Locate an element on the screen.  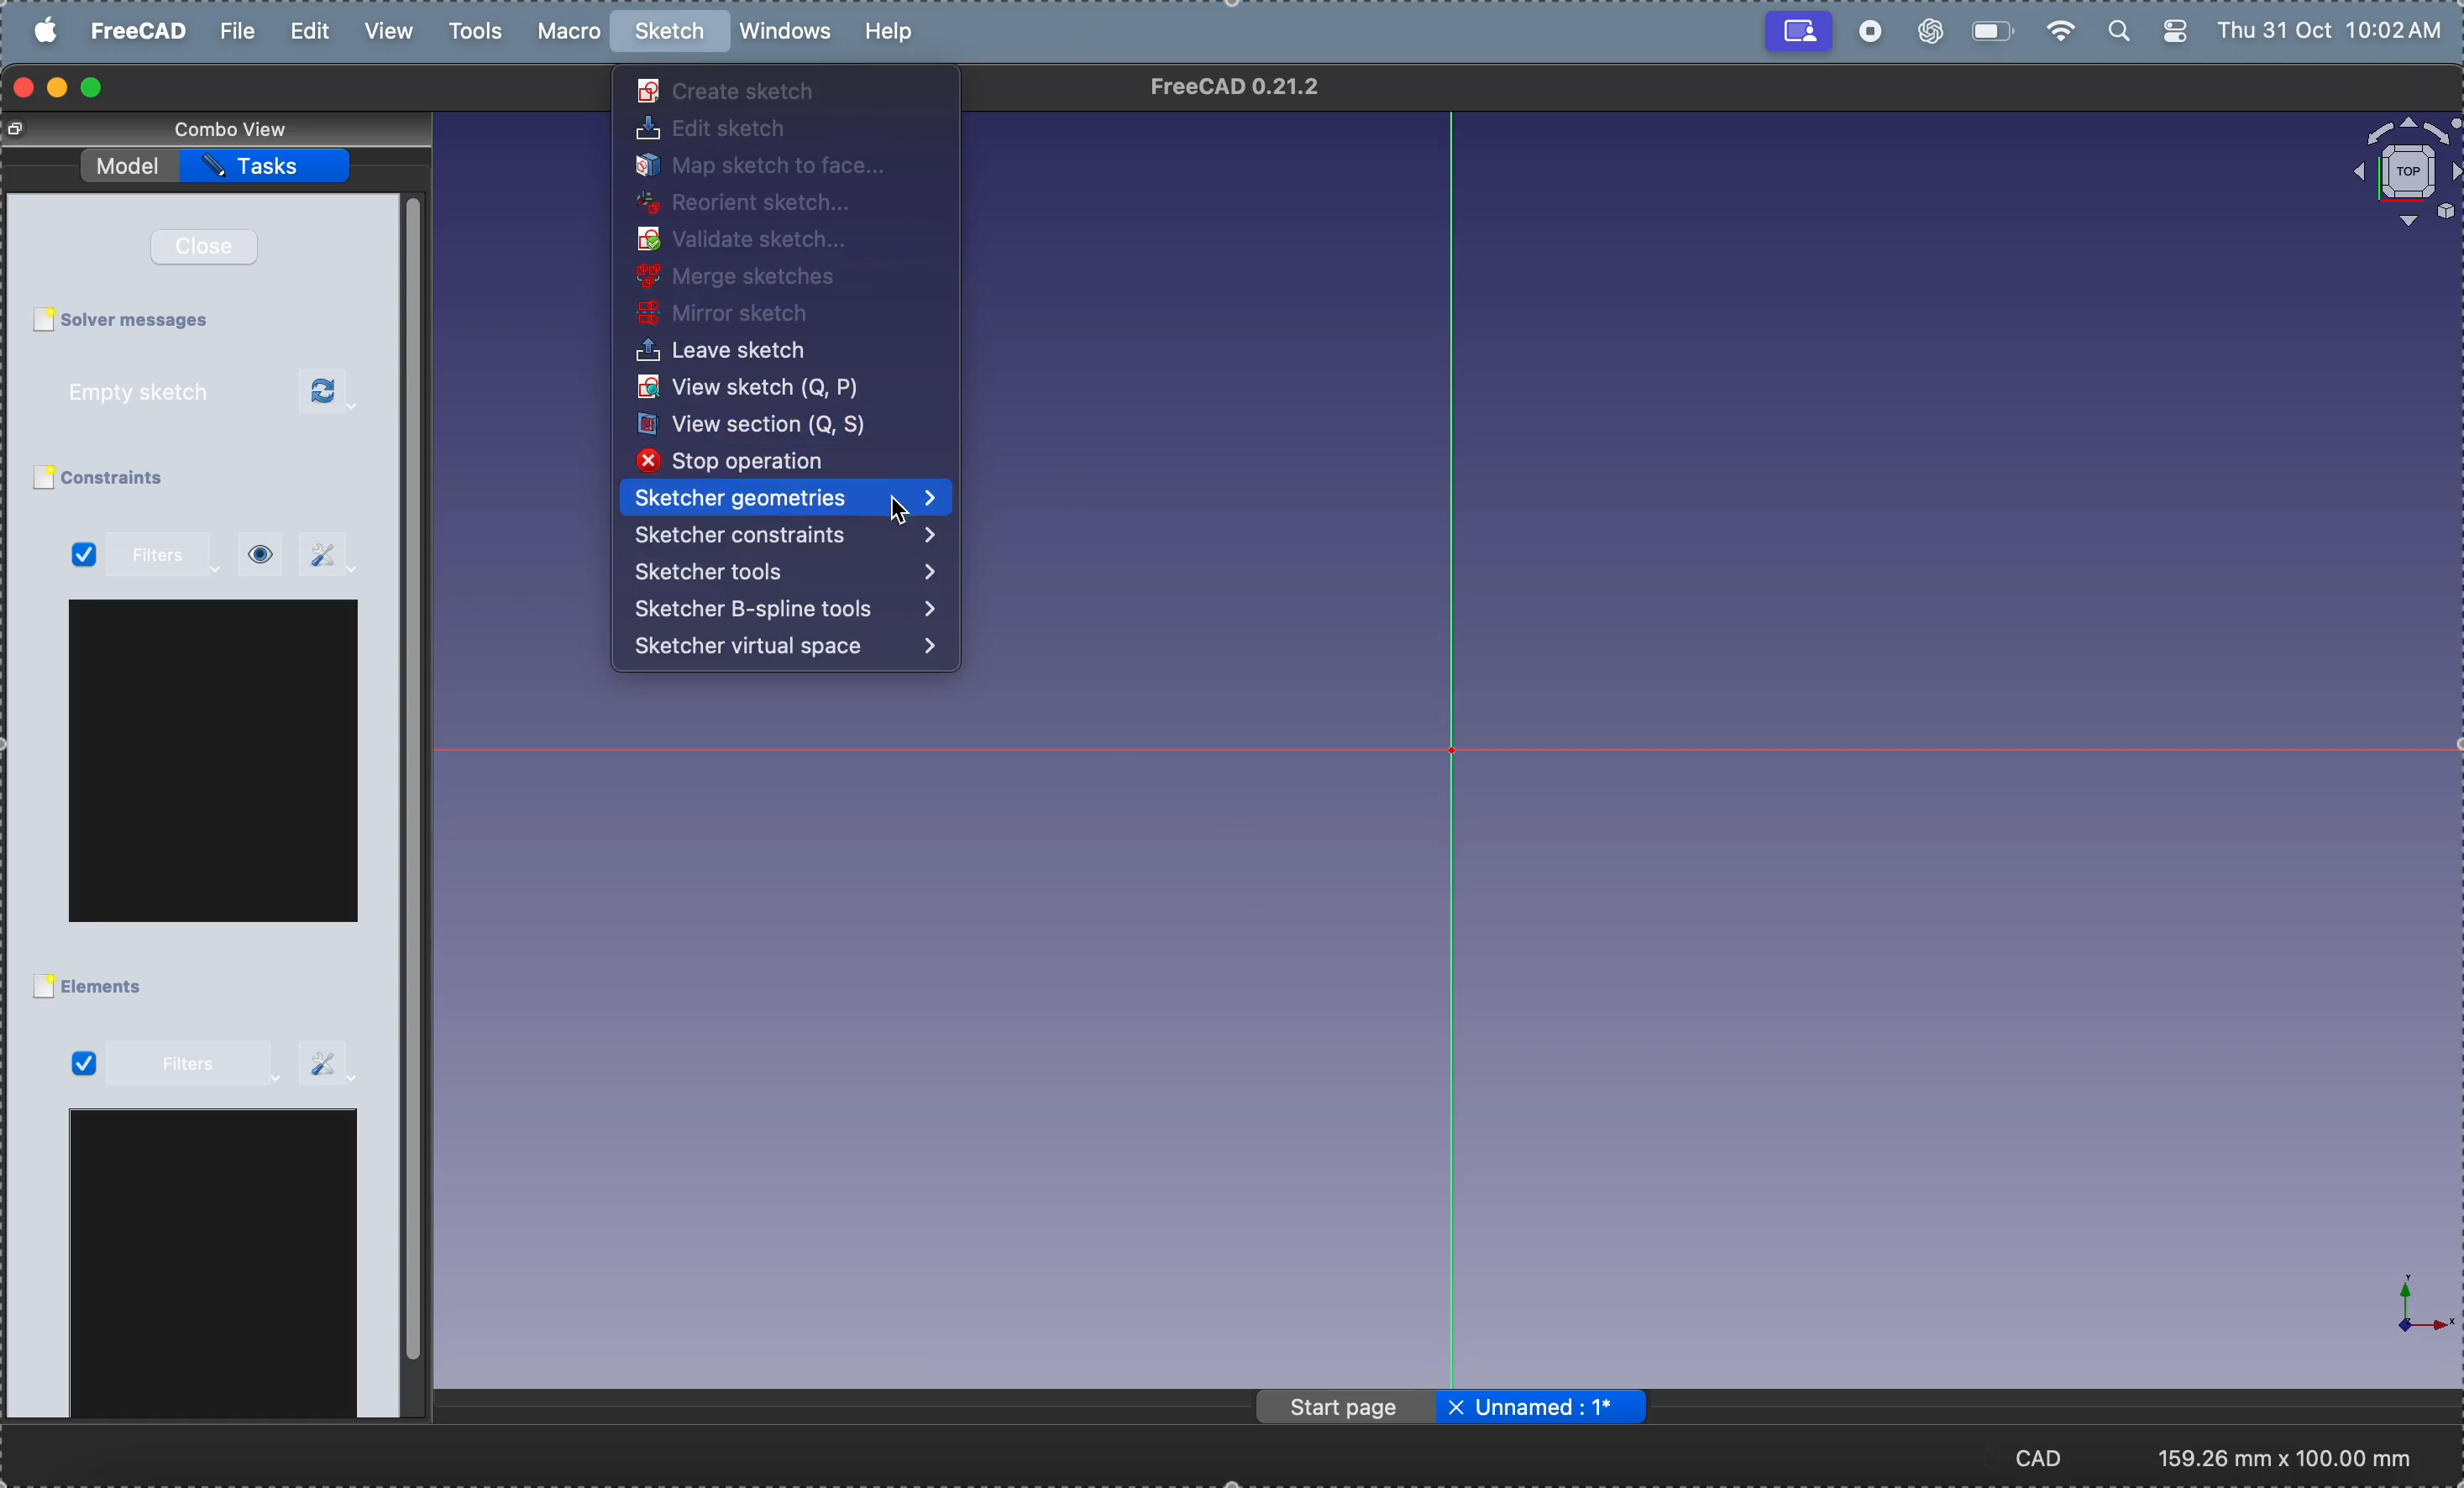
settings is located at coordinates (330, 1062).